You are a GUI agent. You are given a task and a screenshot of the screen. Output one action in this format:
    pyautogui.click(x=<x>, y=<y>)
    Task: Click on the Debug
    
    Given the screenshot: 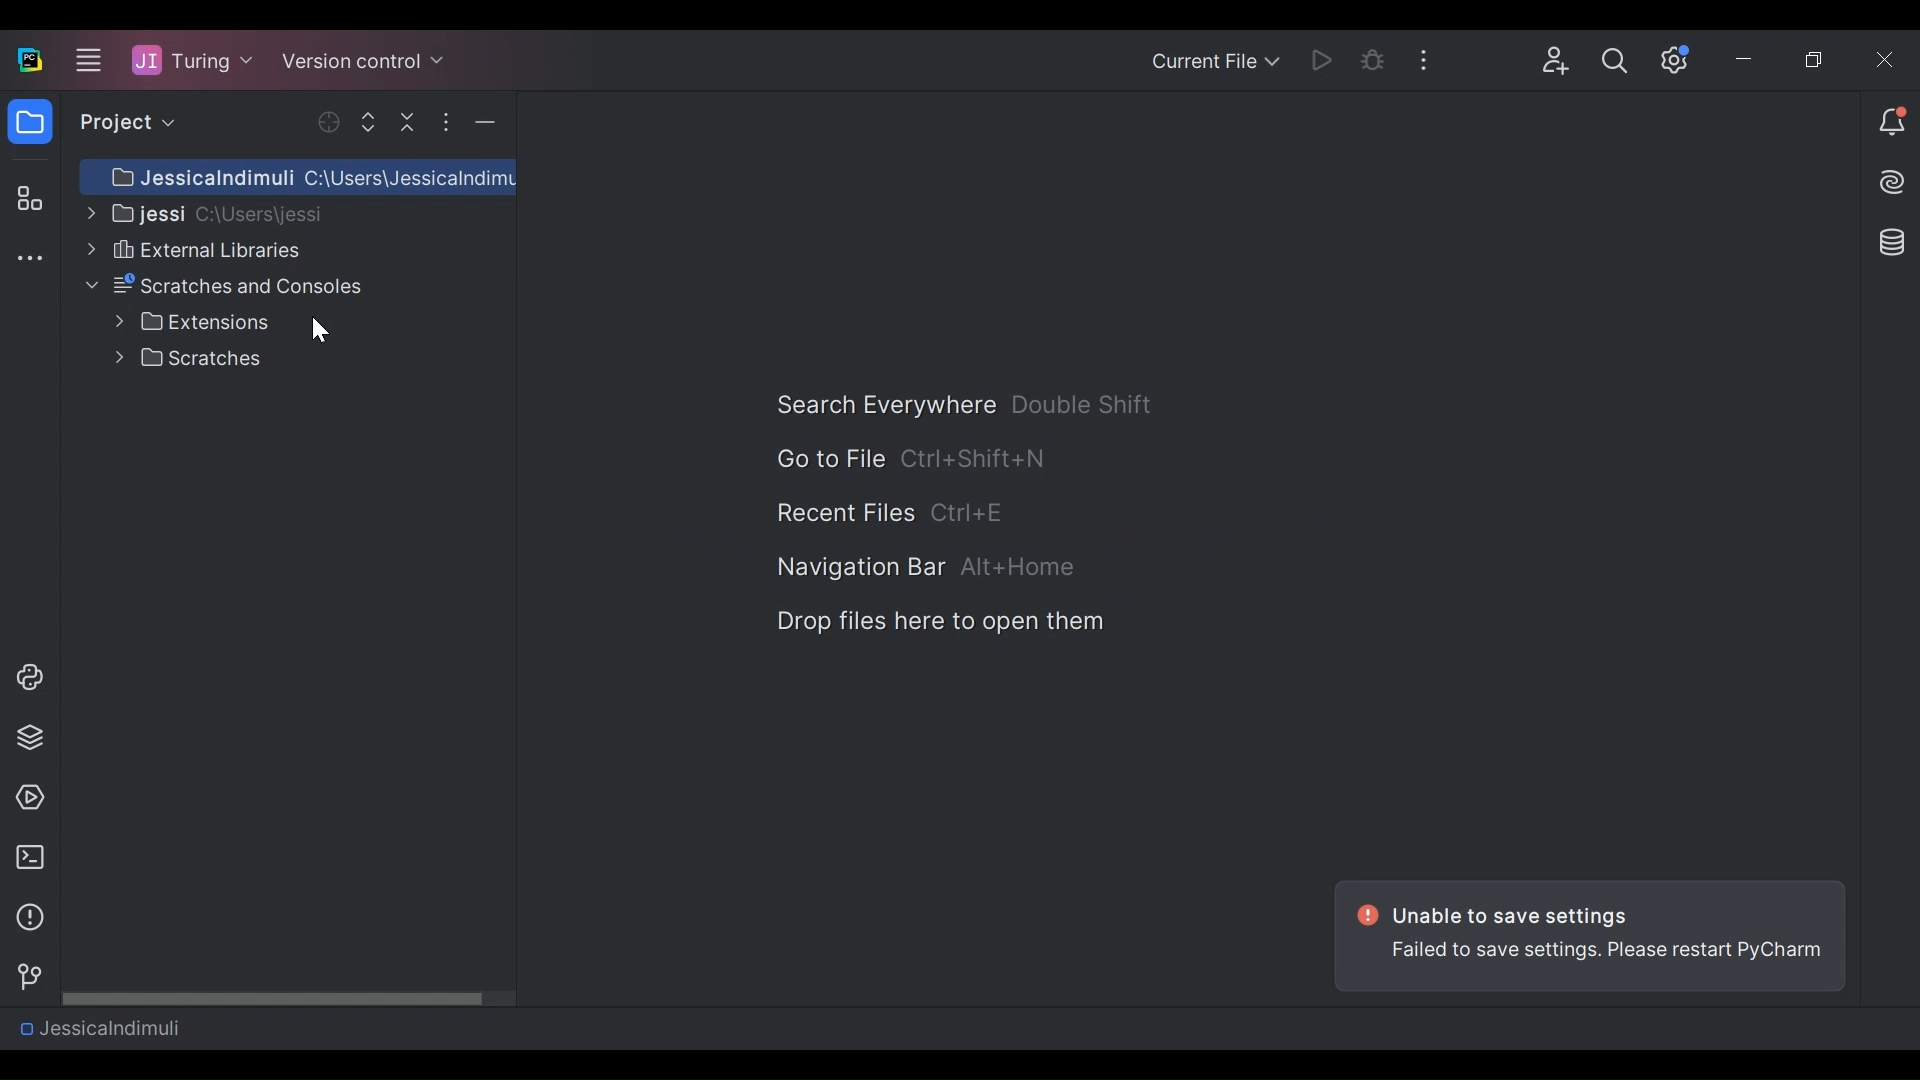 What is the action you would take?
    pyautogui.click(x=1374, y=60)
    